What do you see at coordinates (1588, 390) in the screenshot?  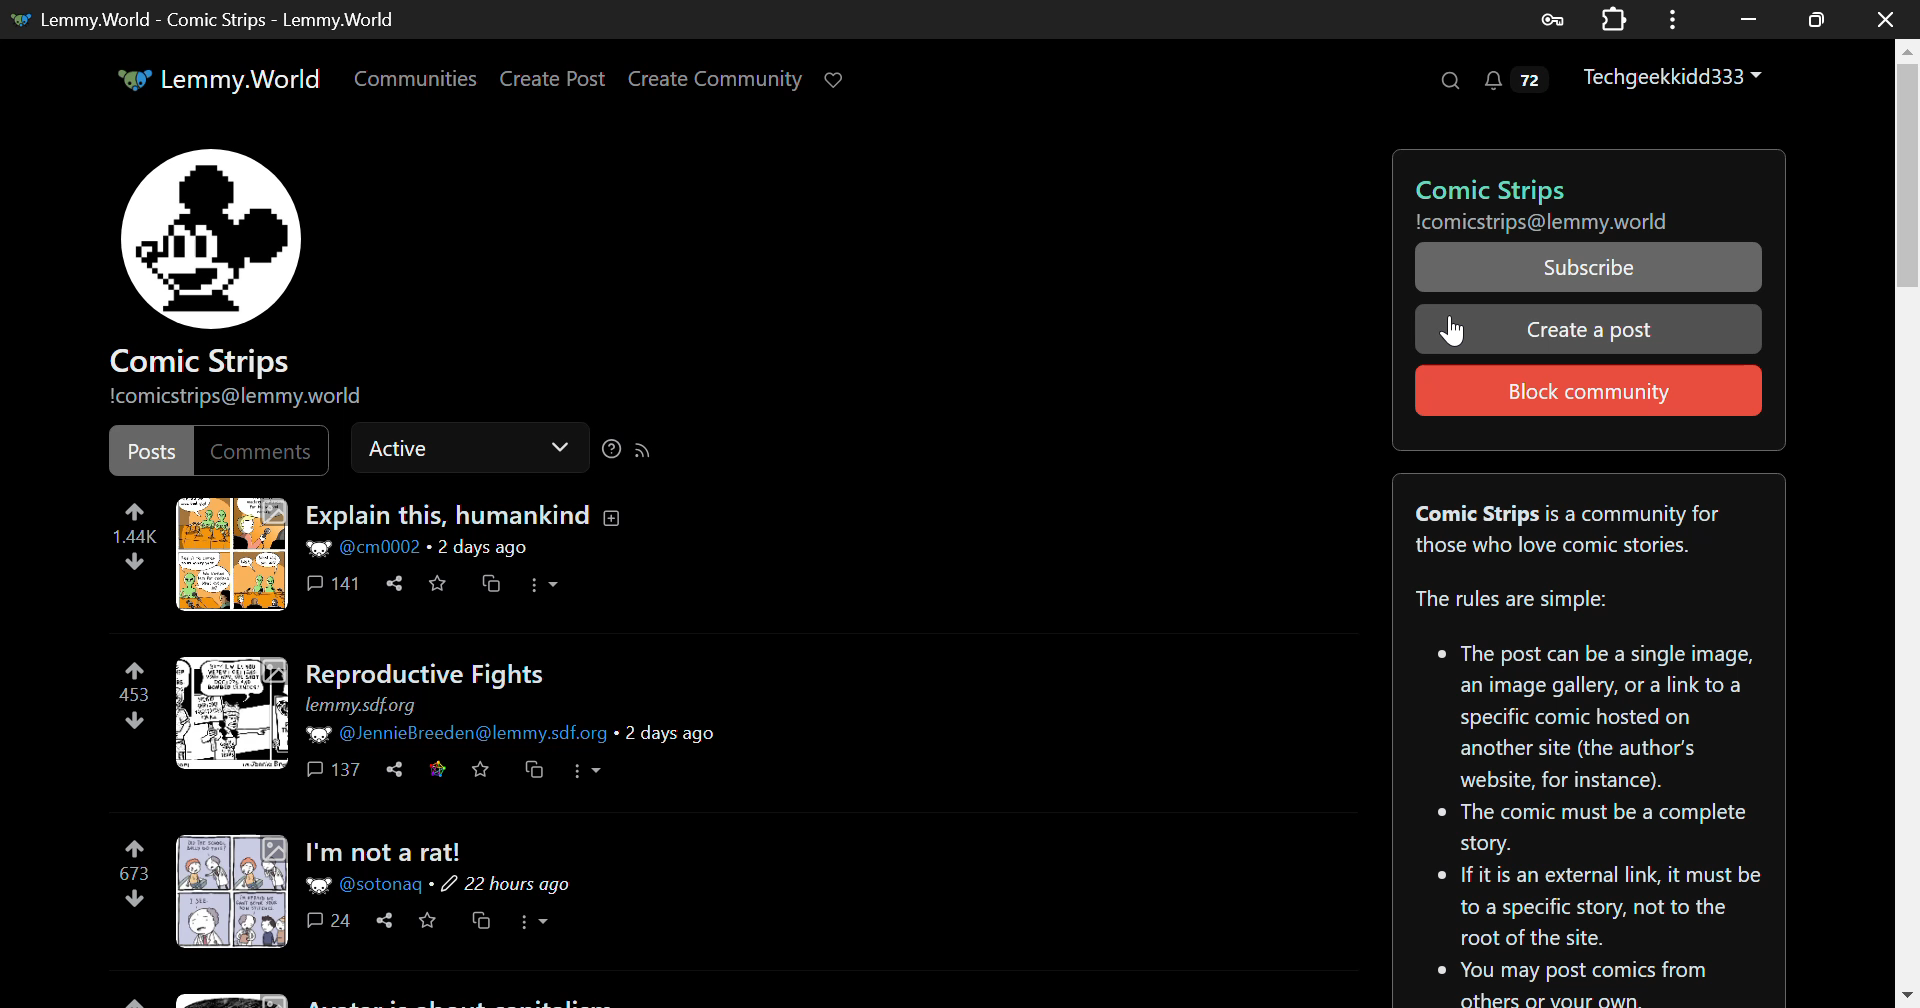 I see `Block community` at bounding box center [1588, 390].